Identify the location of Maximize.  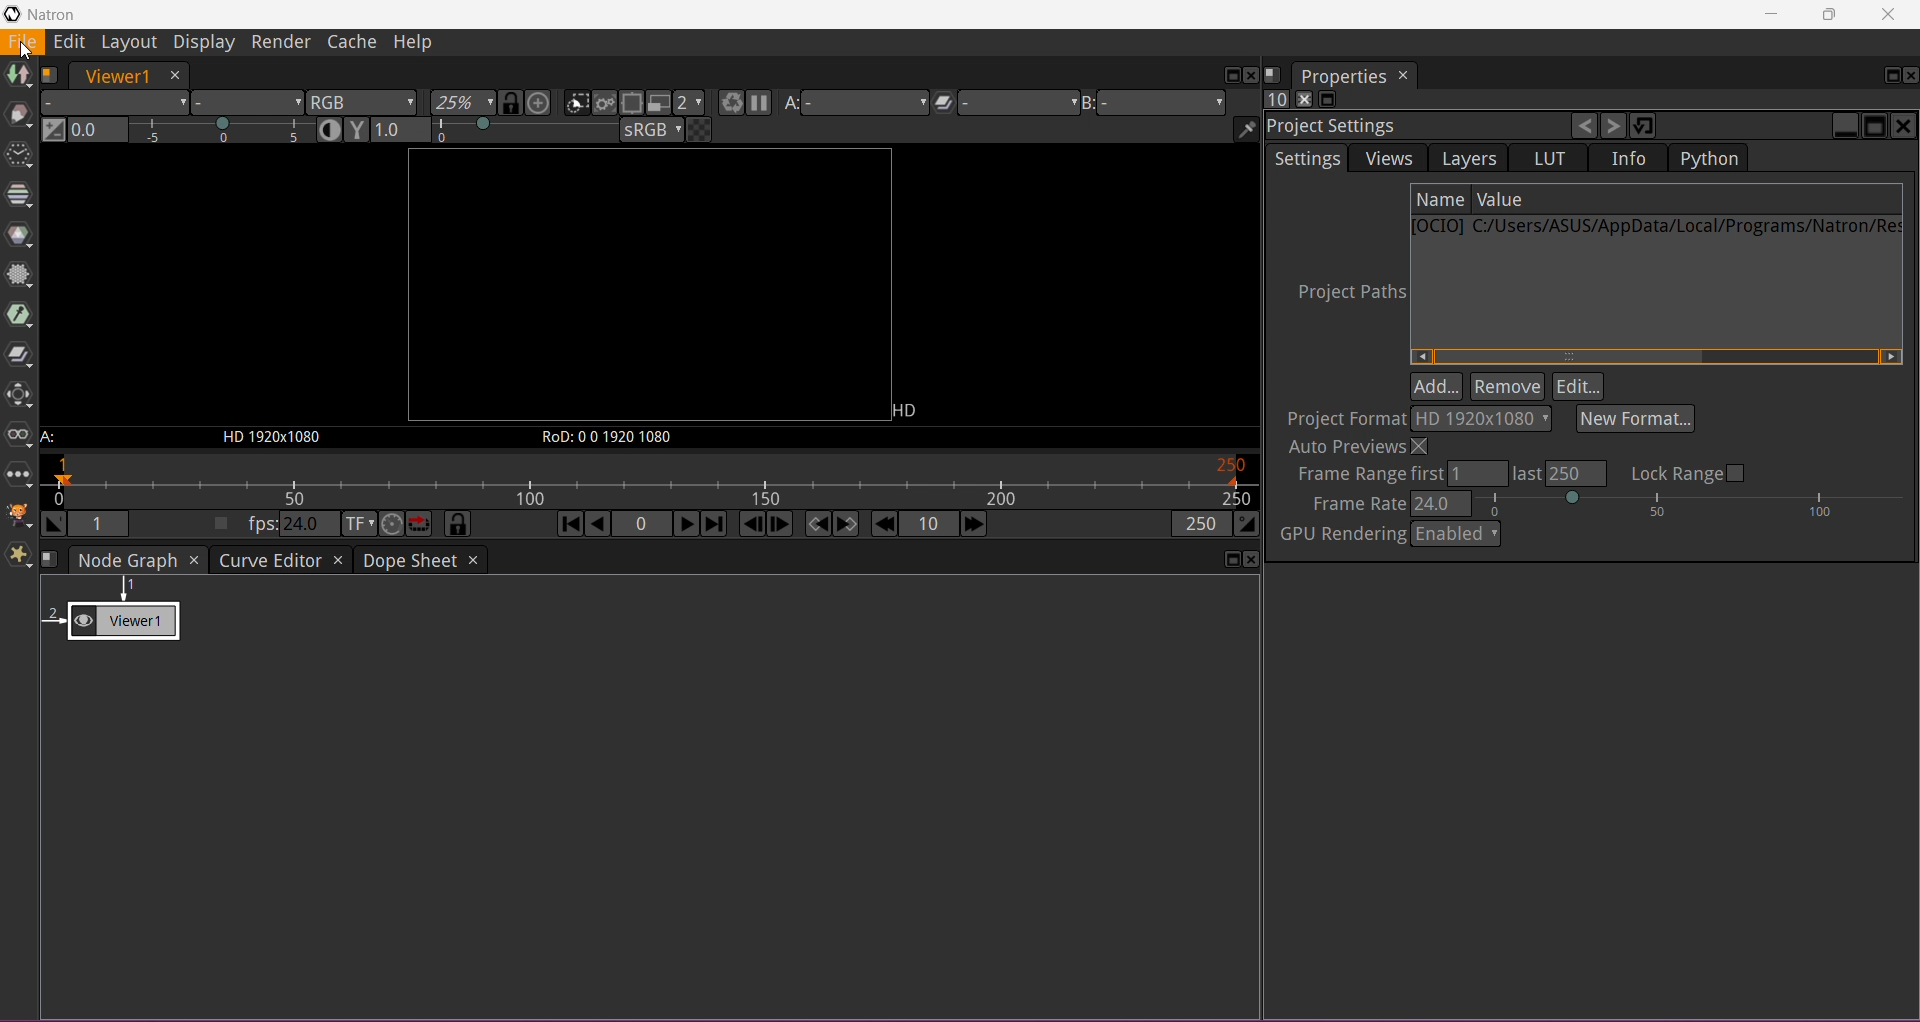
(1874, 126).